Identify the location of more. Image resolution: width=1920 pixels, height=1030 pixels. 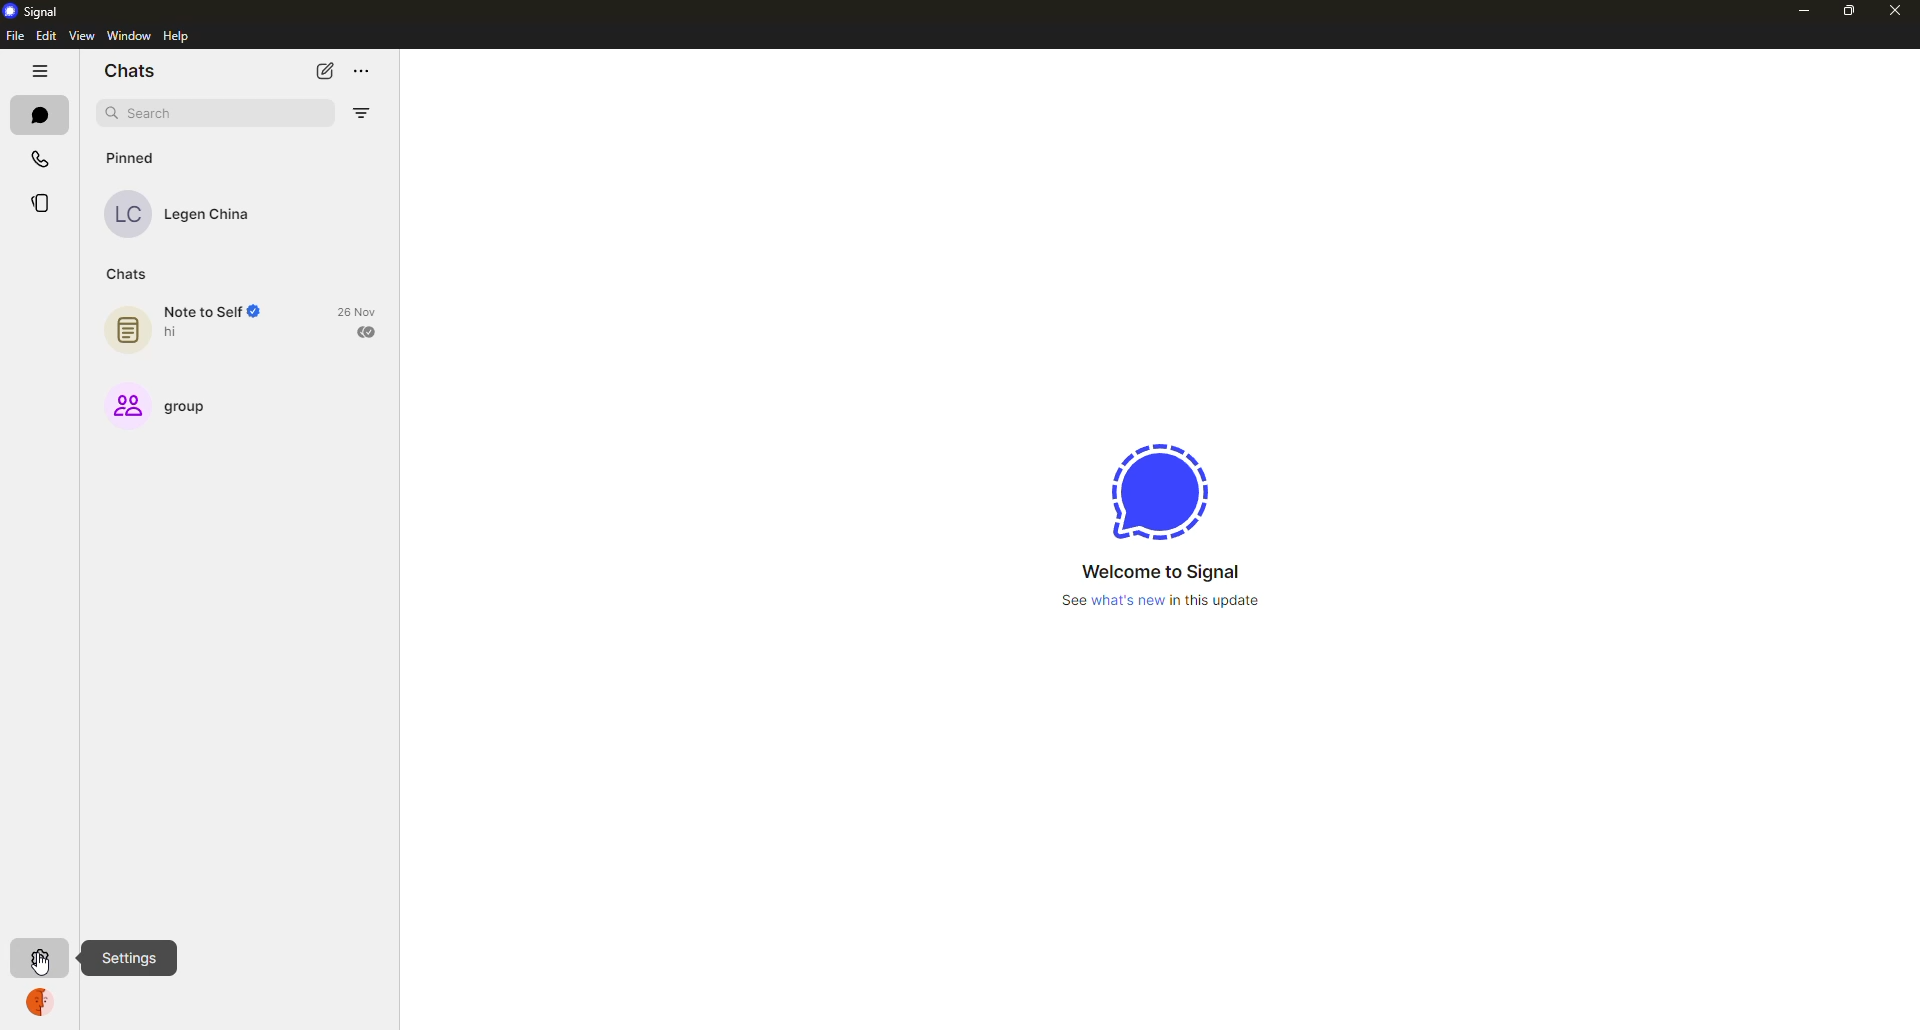
(373, 68).